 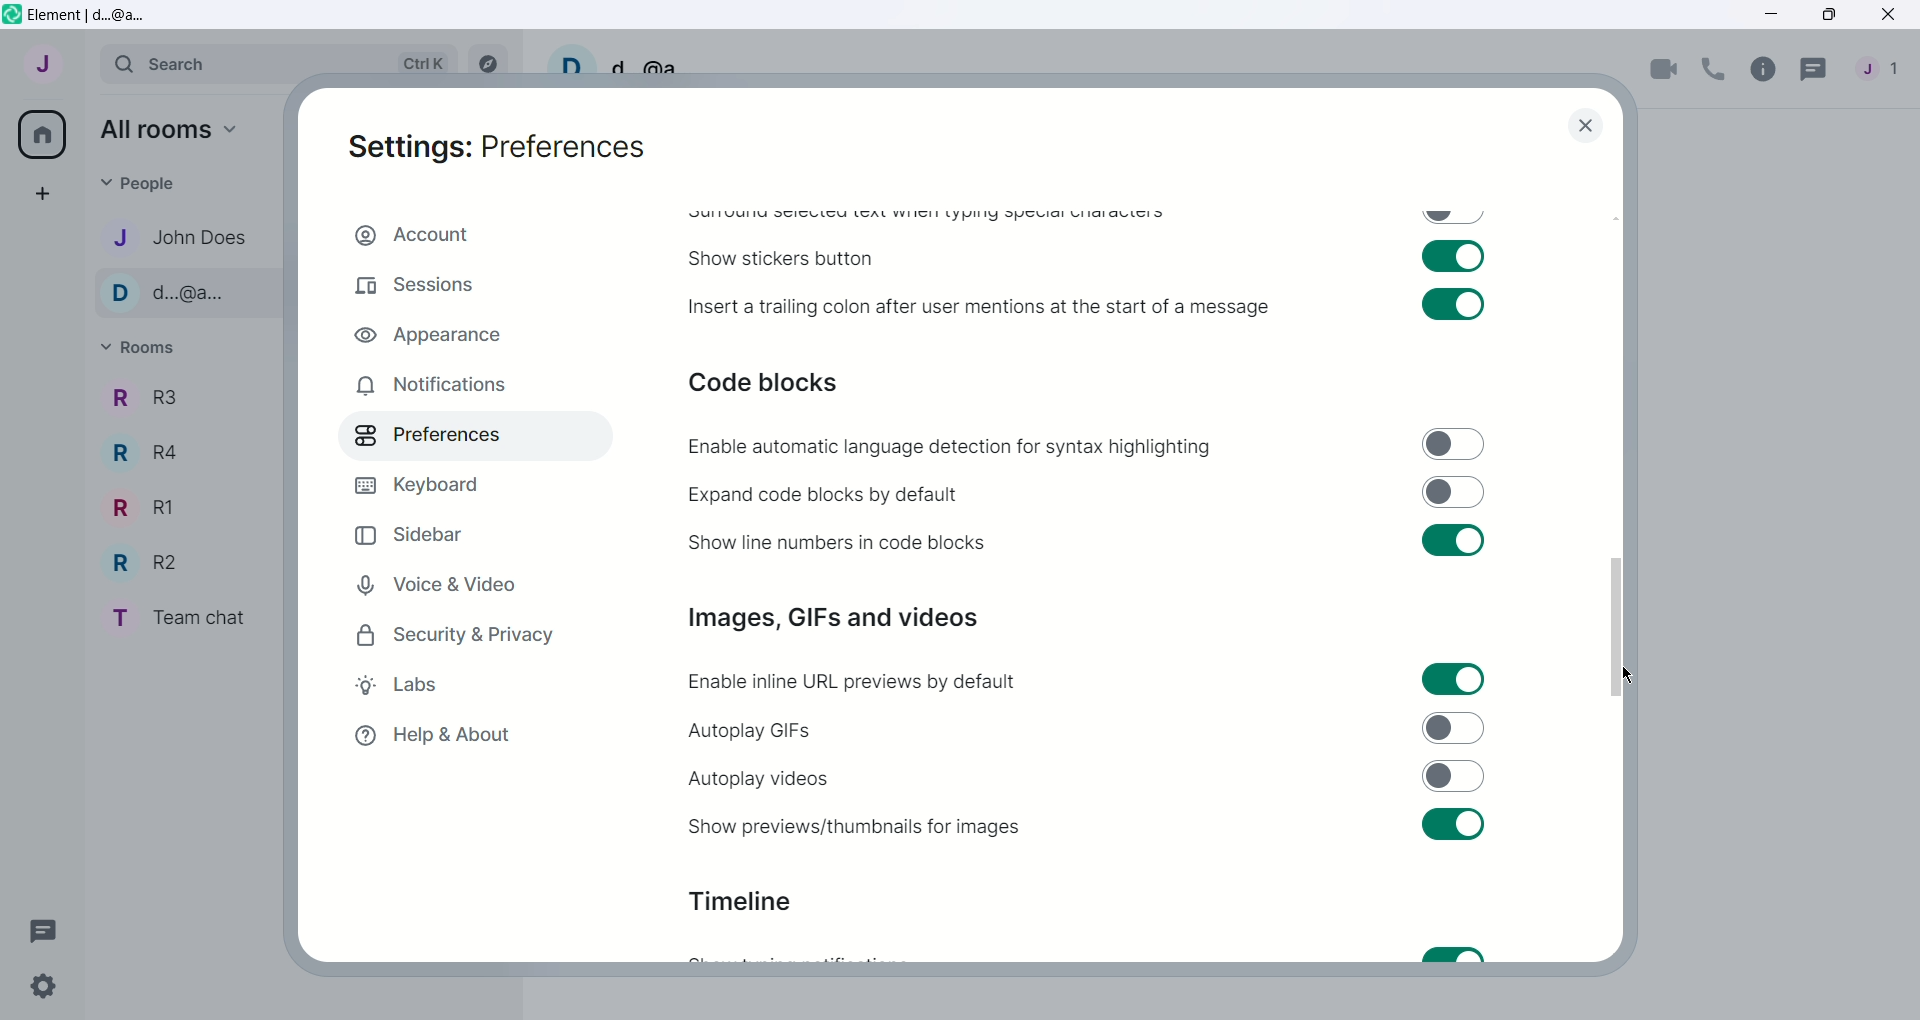 What do you see at coordinates (1885, 71) in the screenshot?
I see `People` at bounding box center [1885, 71].